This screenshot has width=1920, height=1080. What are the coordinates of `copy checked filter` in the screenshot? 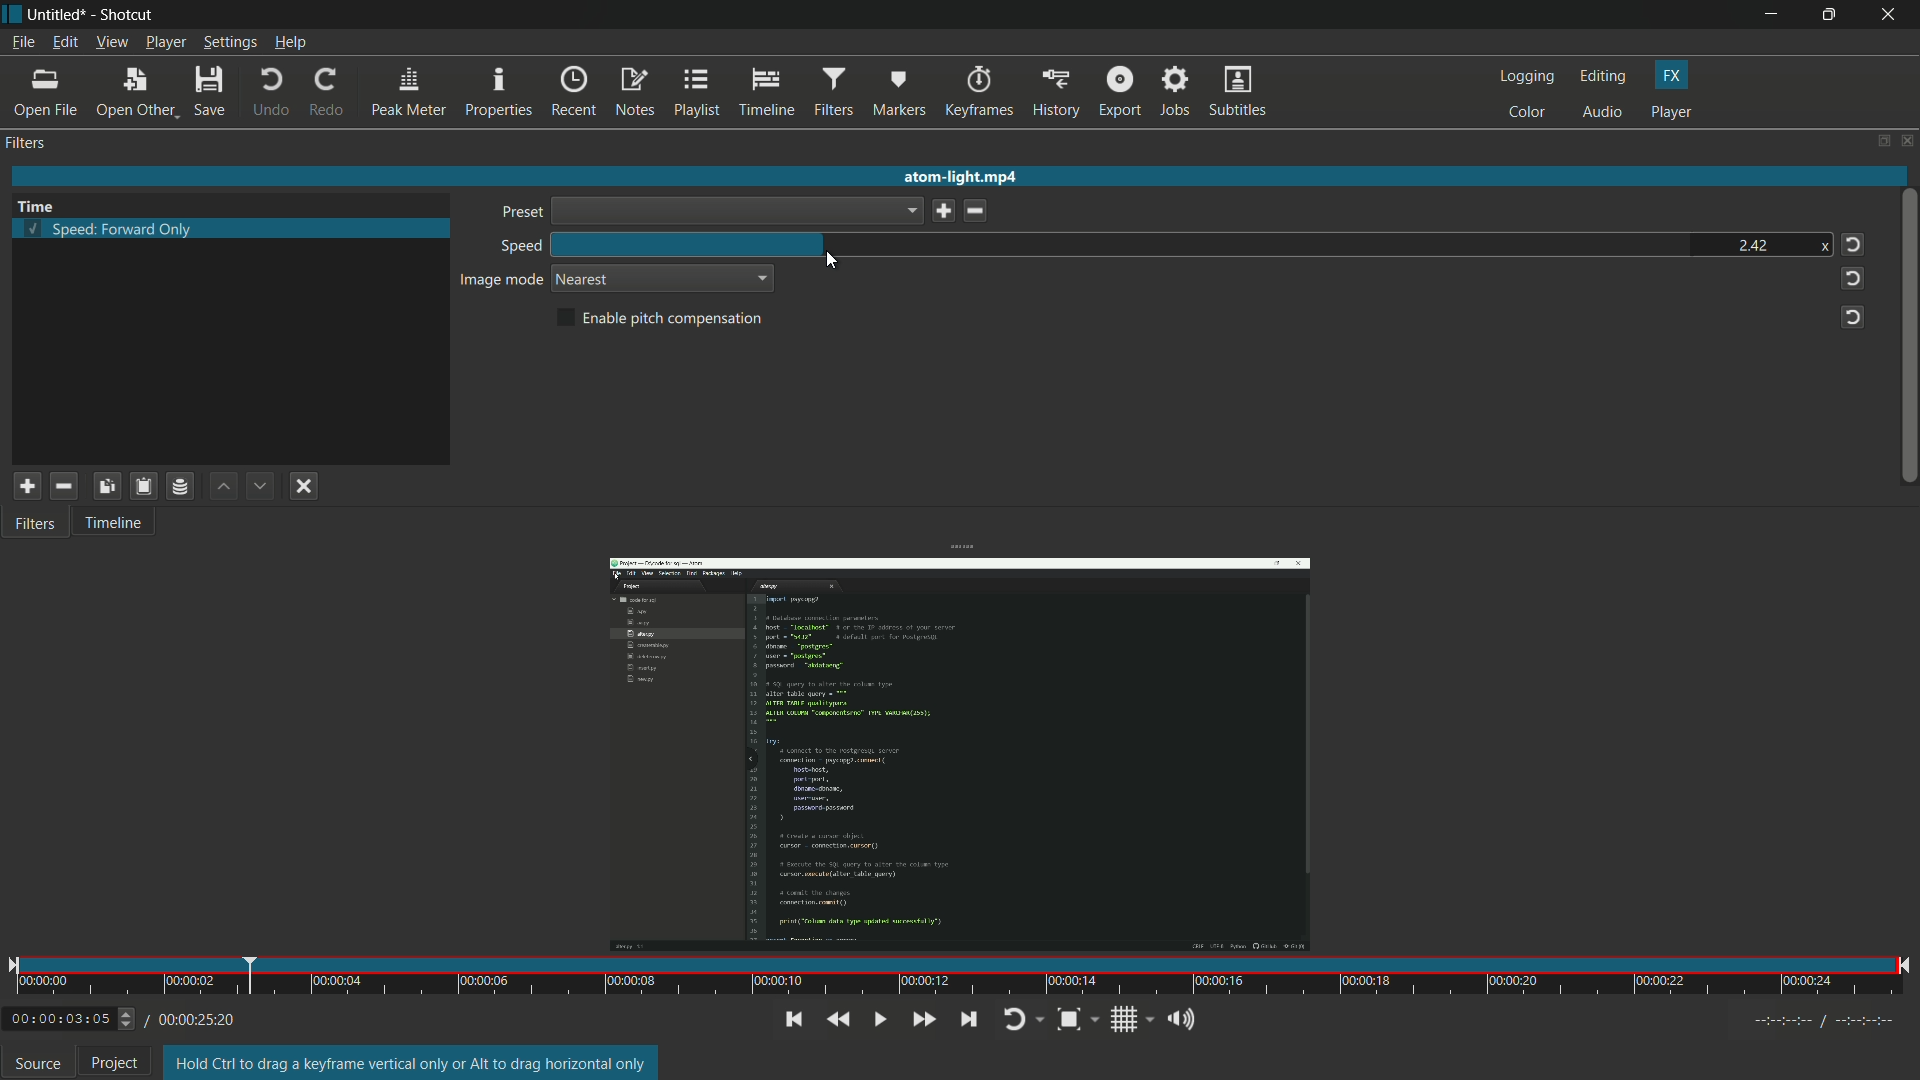 It's located at (106, 487).